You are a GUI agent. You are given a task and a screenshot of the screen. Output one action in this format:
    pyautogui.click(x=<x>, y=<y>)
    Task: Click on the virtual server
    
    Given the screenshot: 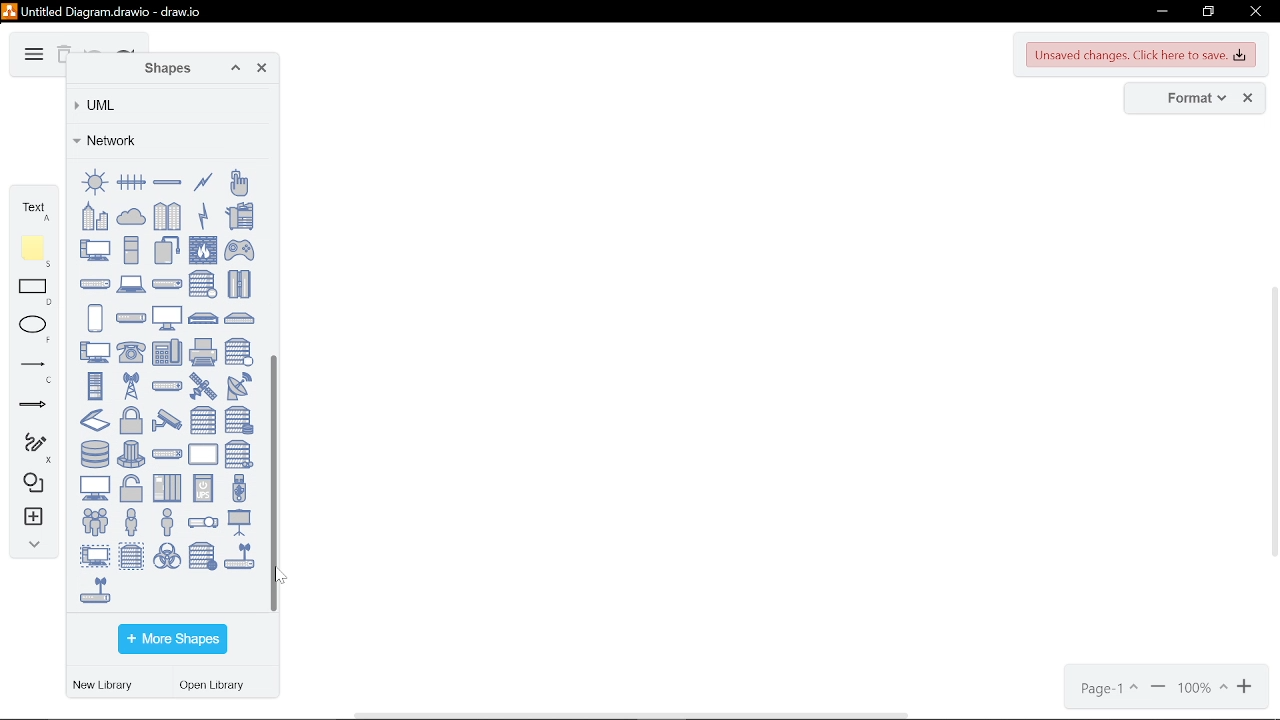 What is the action you would take?
    pyautogui.click(x=131, y=555)
    